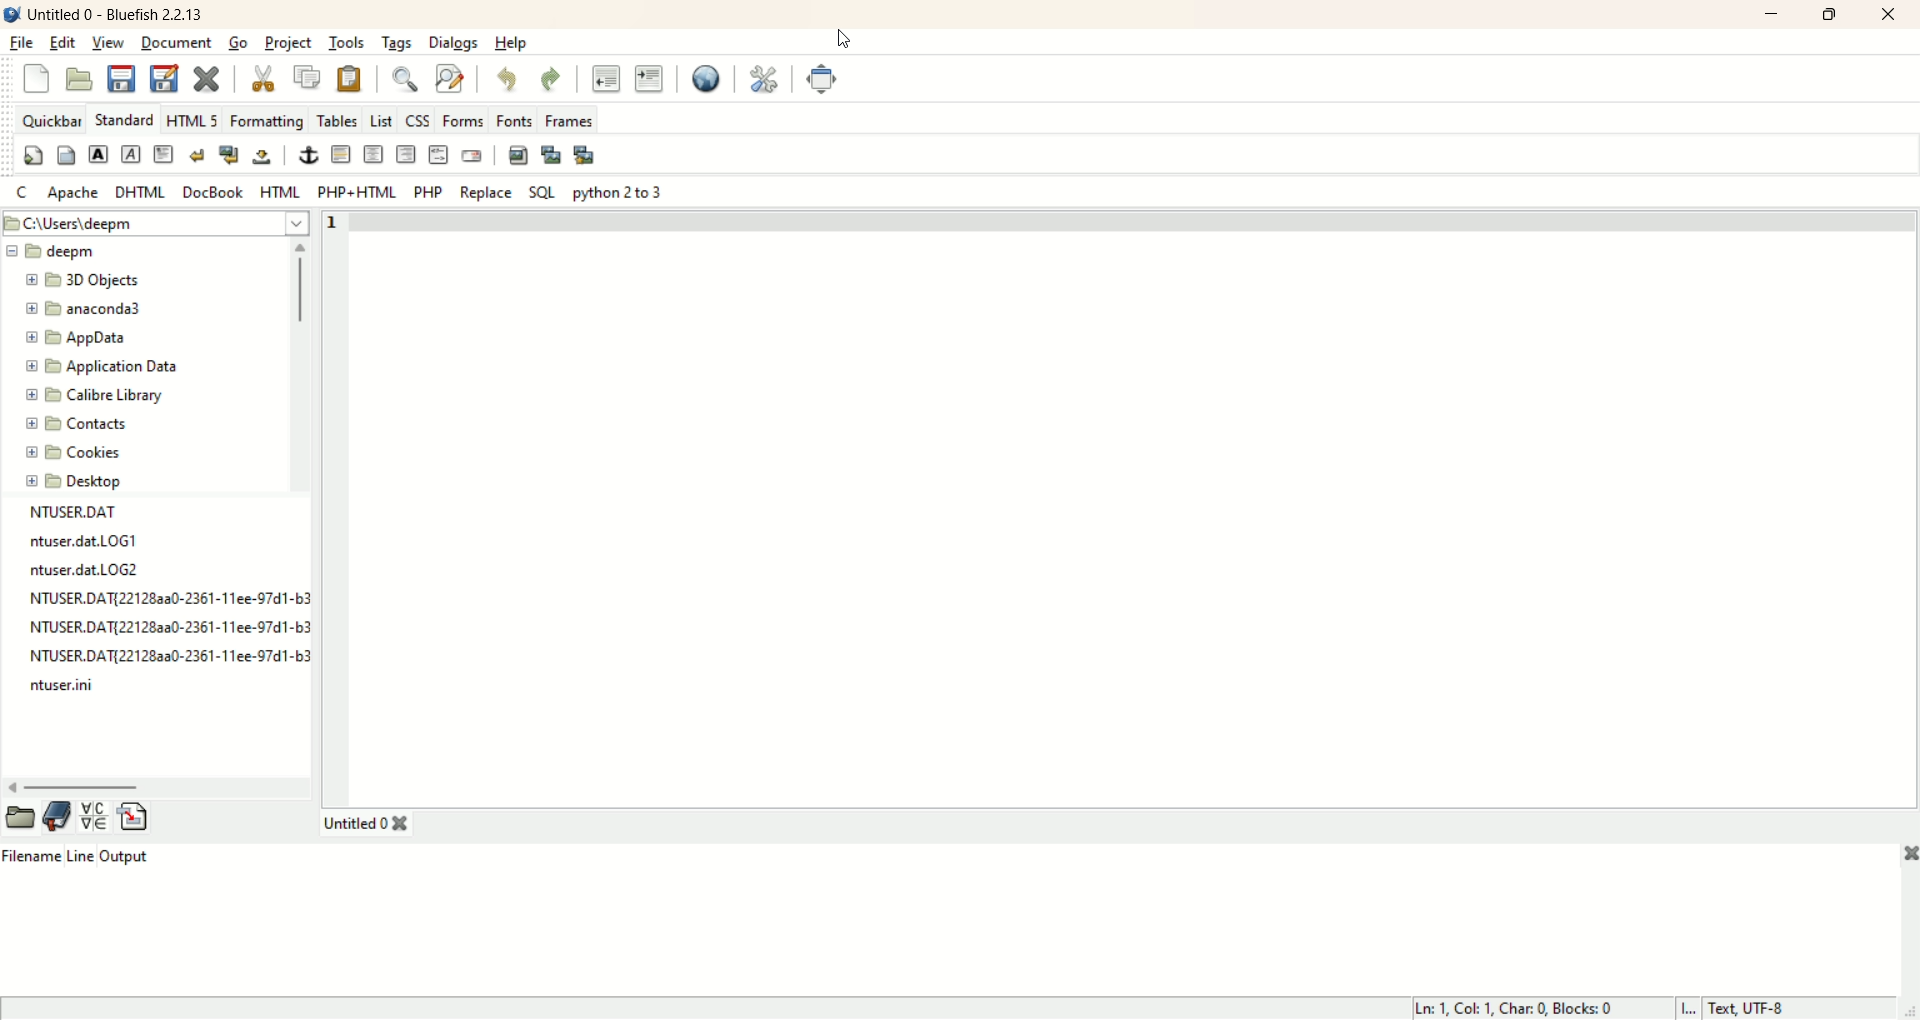 The height and width of the screenshot is (1020, 1920). Describe the element at coordinates (12, 15) in the screenshot. I see `logo` at that location.